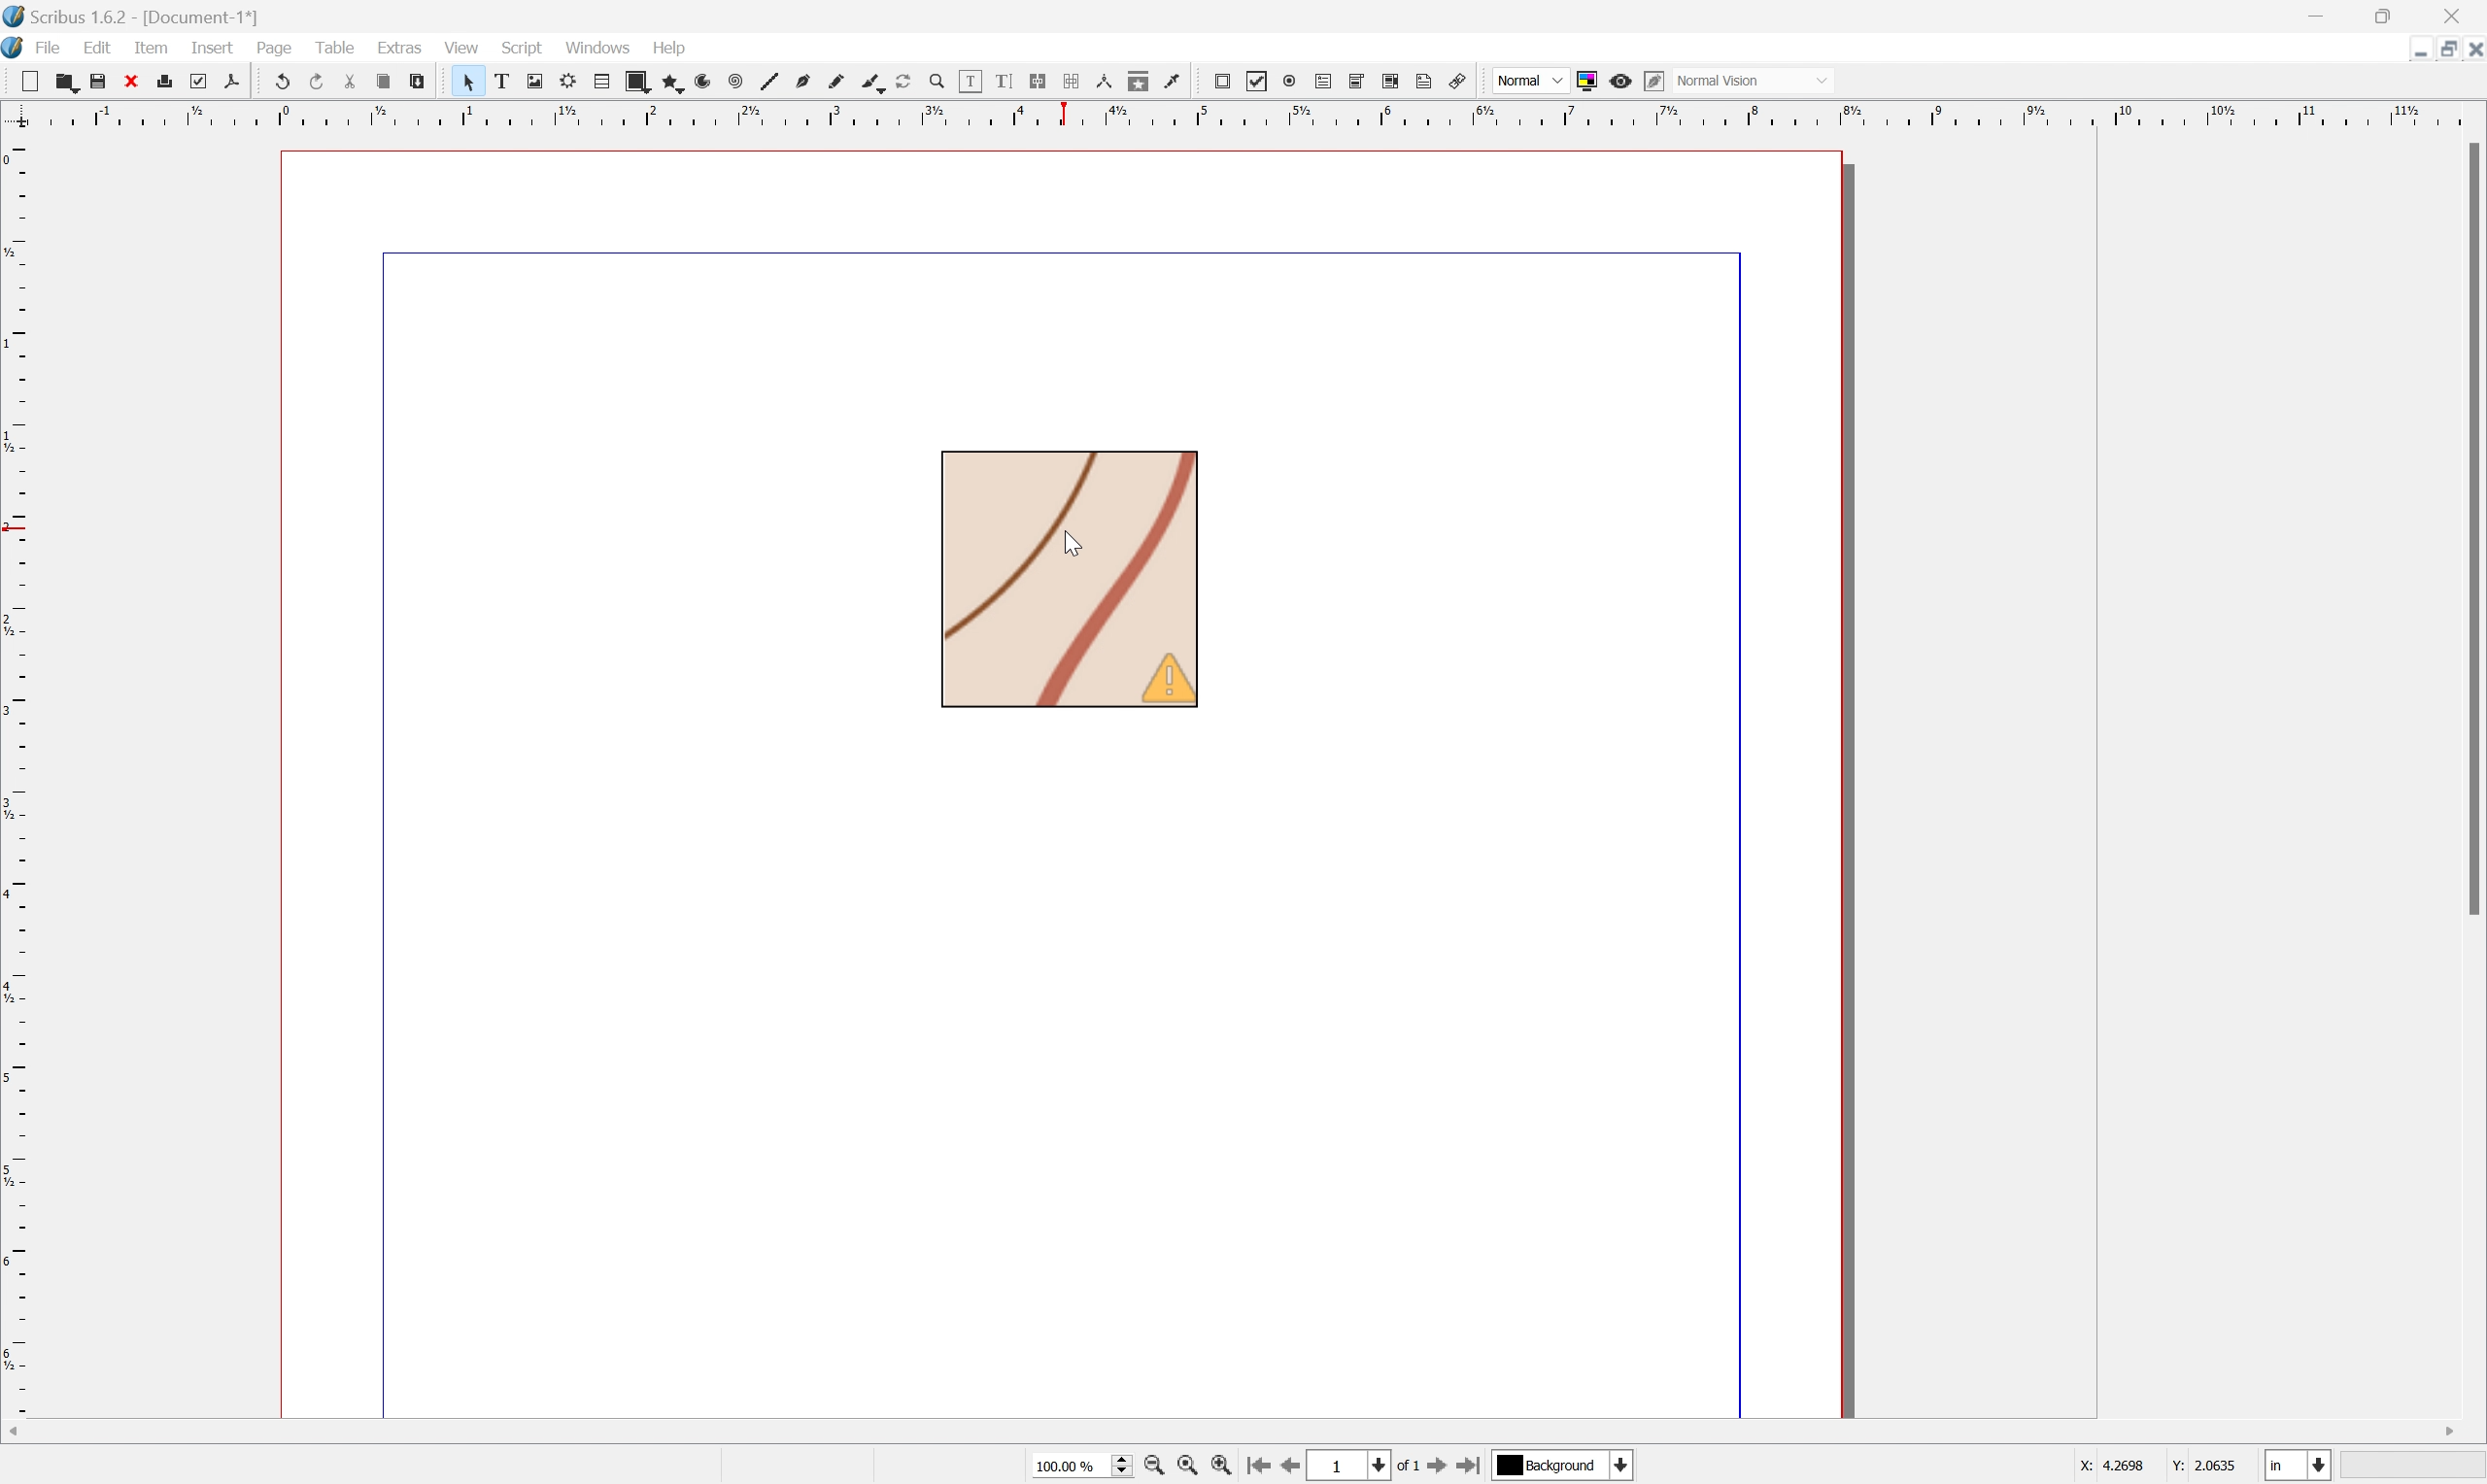  I want to click on Insert, so click(211, 48).